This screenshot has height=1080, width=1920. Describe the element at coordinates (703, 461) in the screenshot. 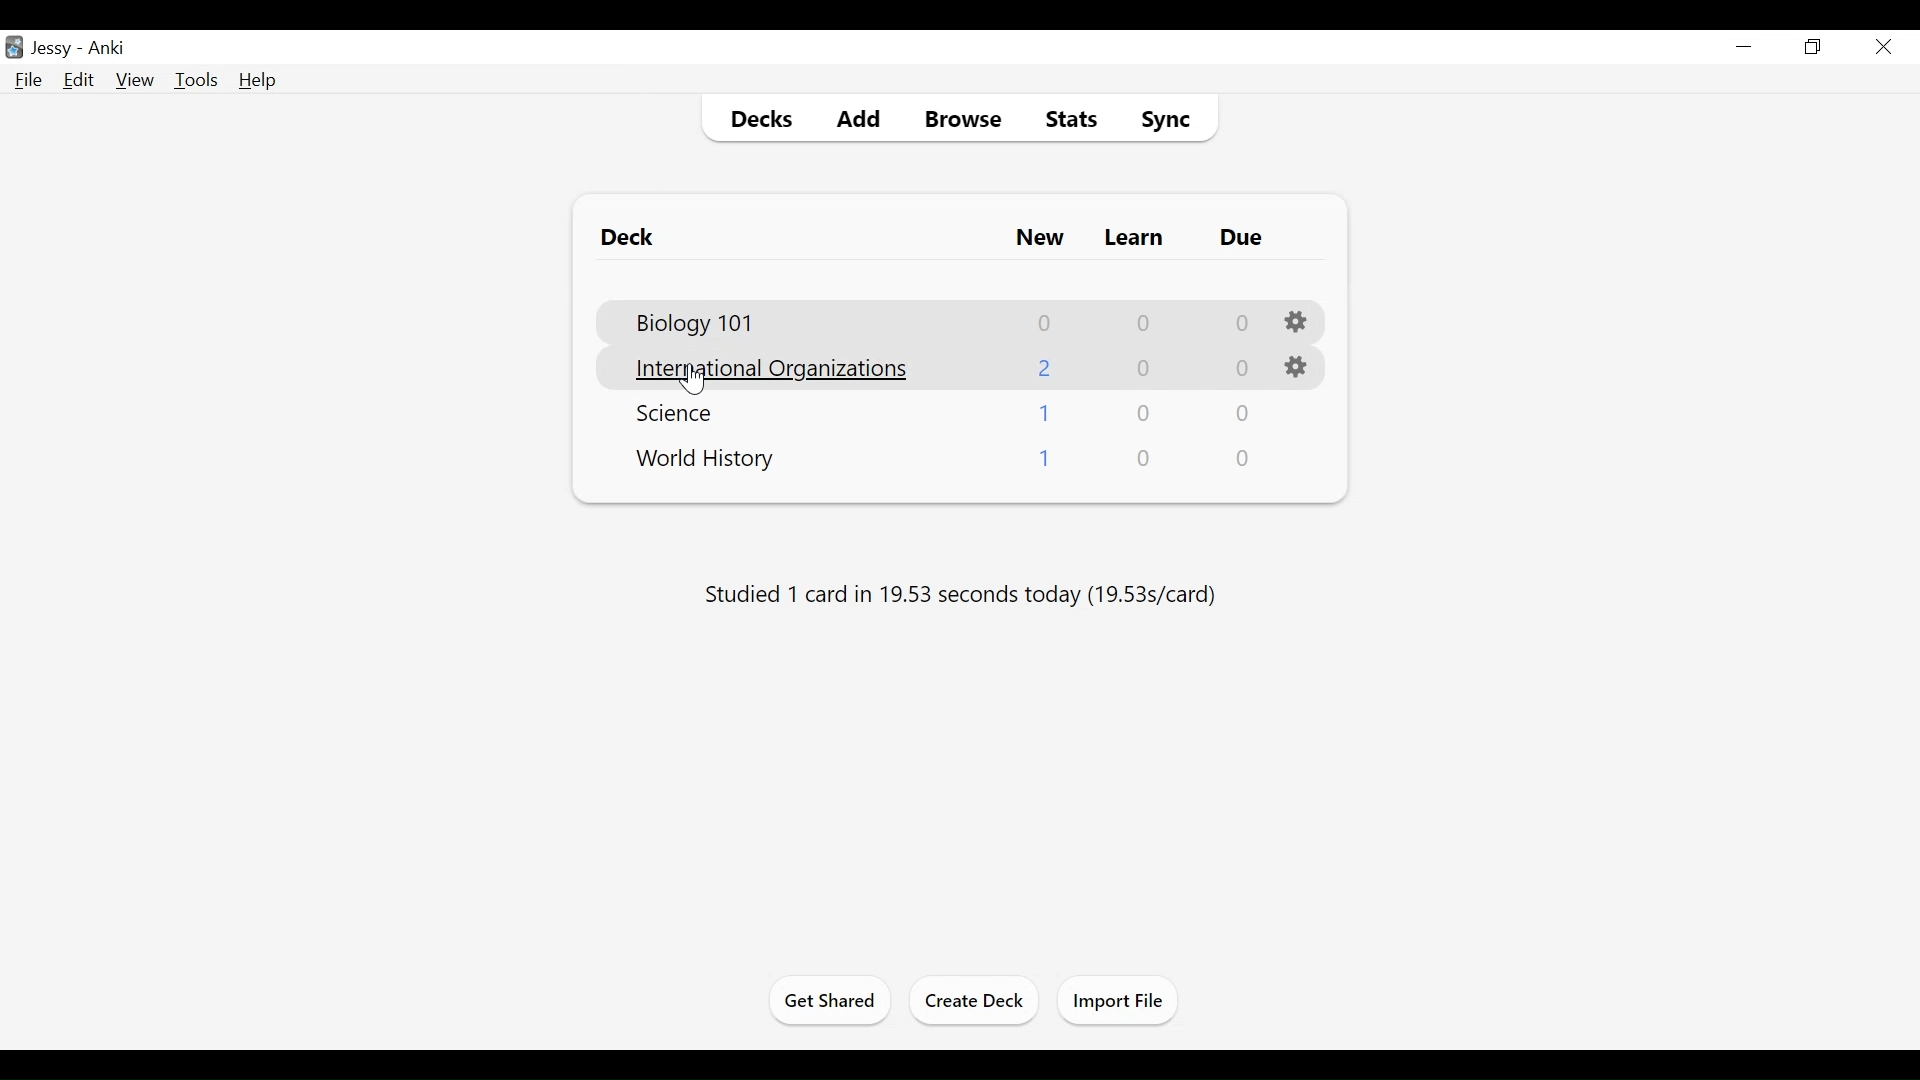

I see `Deck Name` at that location.